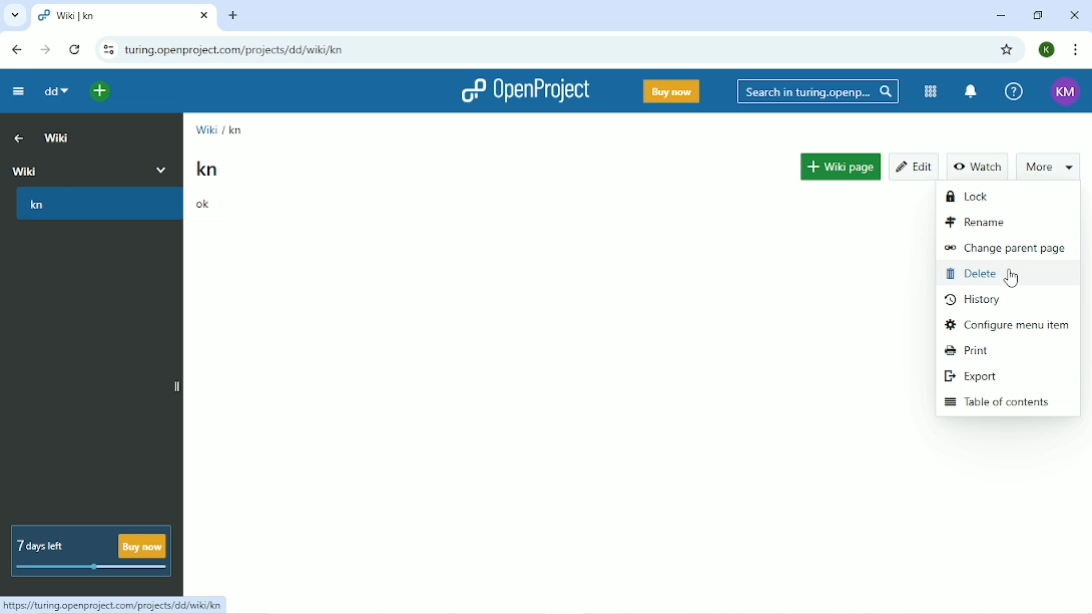 The width and height of the screenshot is (1092, 614). I want to click on Forward, so click(45, 50).